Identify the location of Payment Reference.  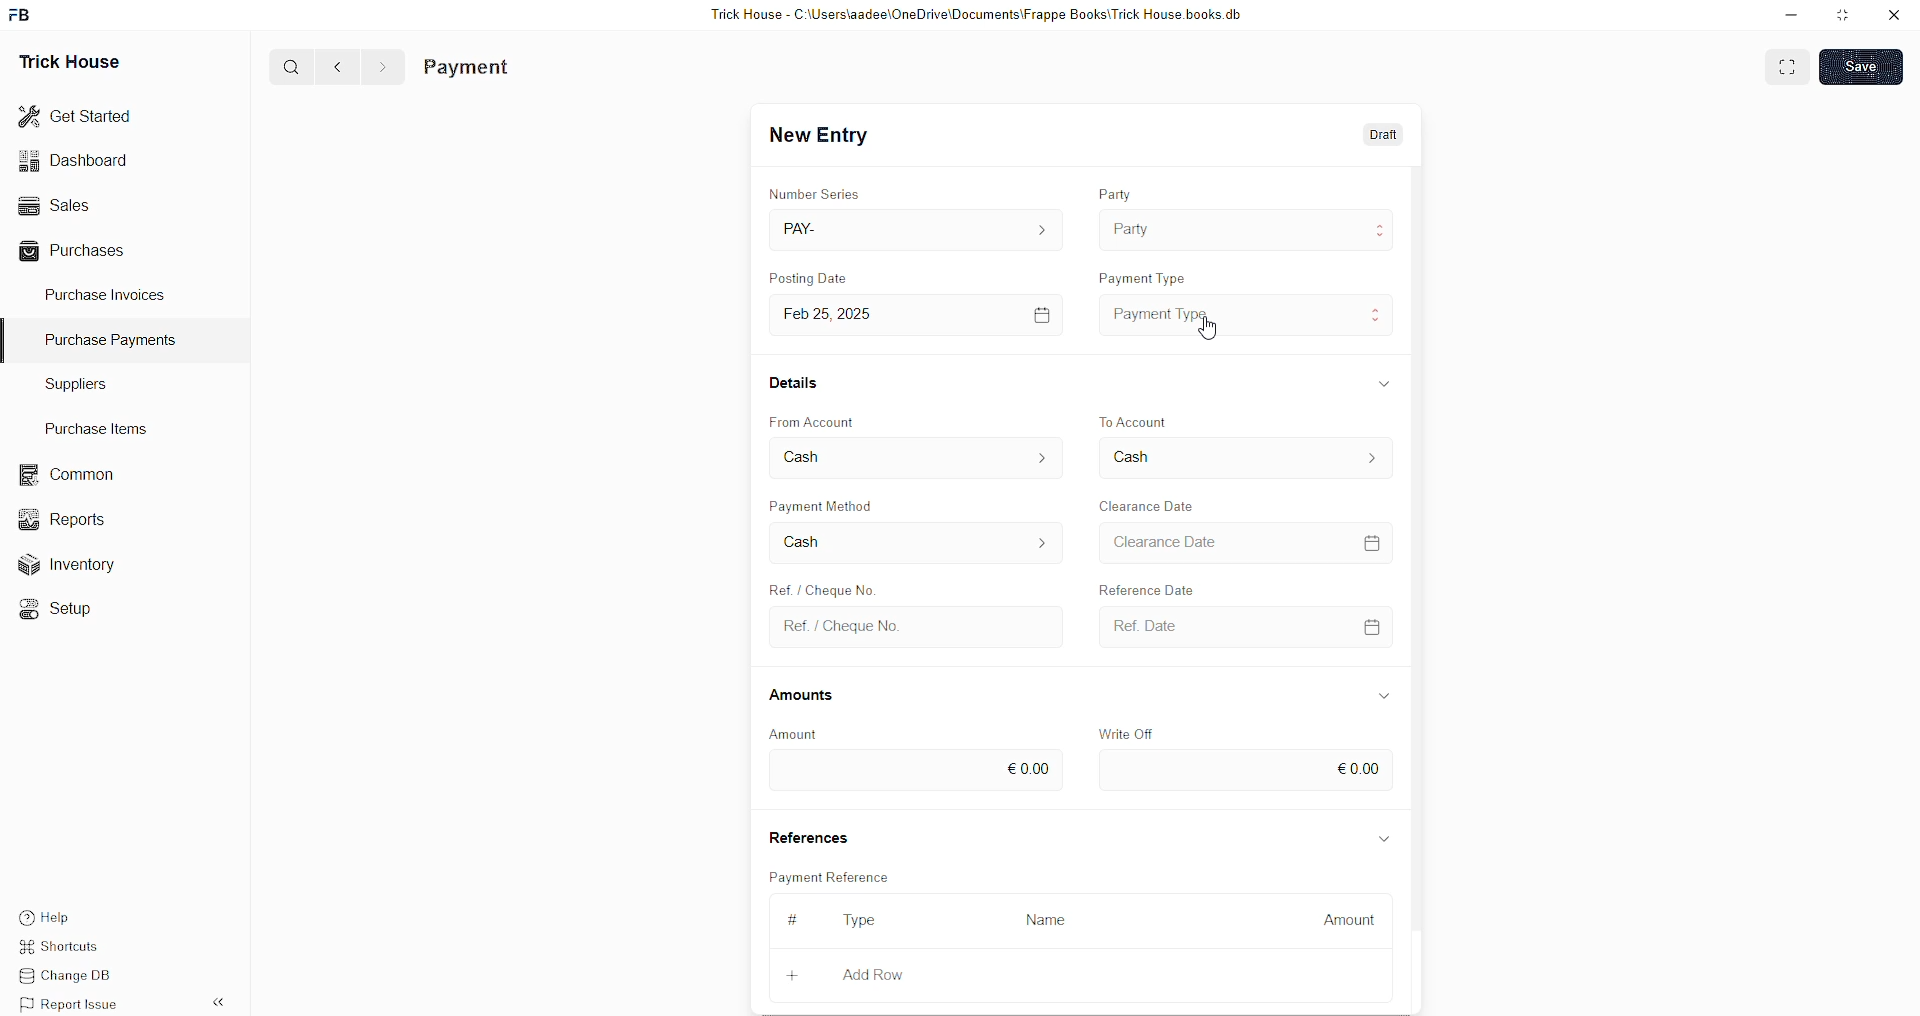
(840, 875).